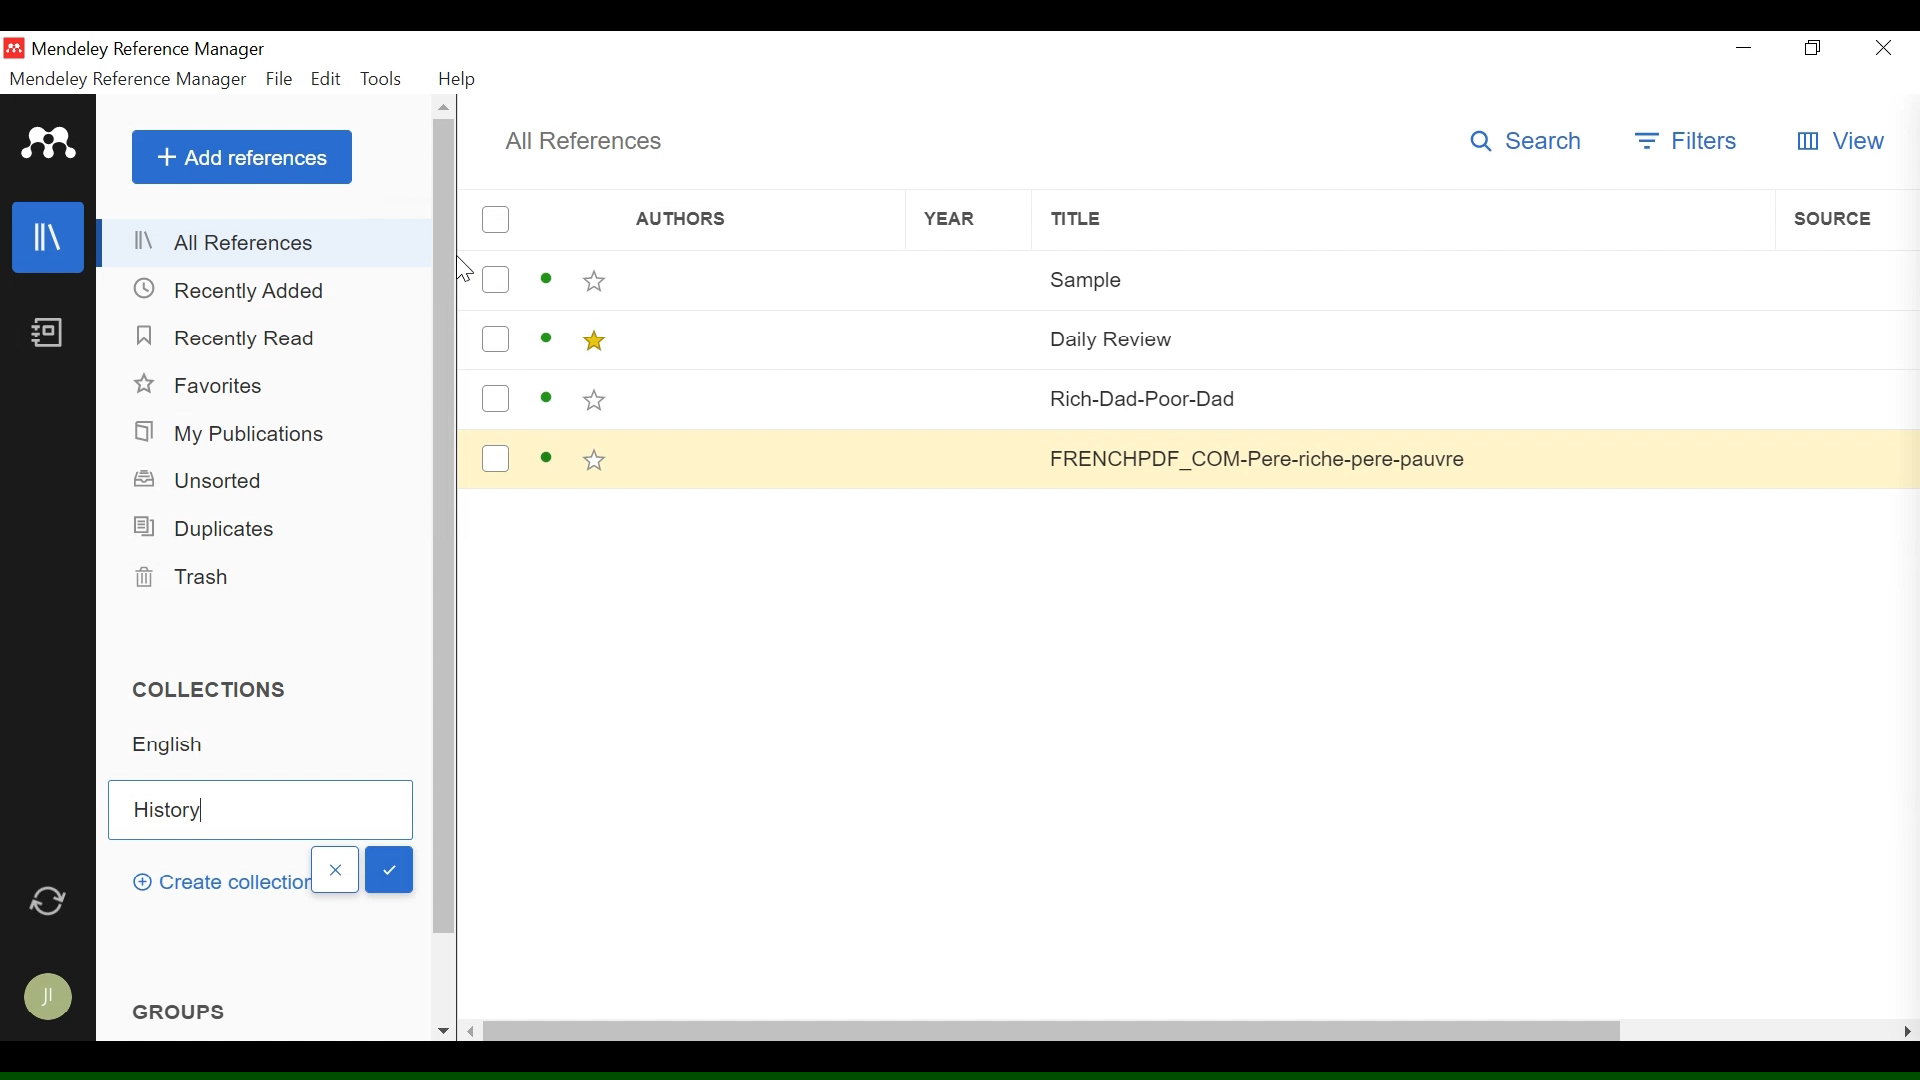 This screenshot has width=1920, height=1080. What do you see at coordinates (494, 342) in the screenshot?
I see `(un)select` at bounding box center [494, 342].